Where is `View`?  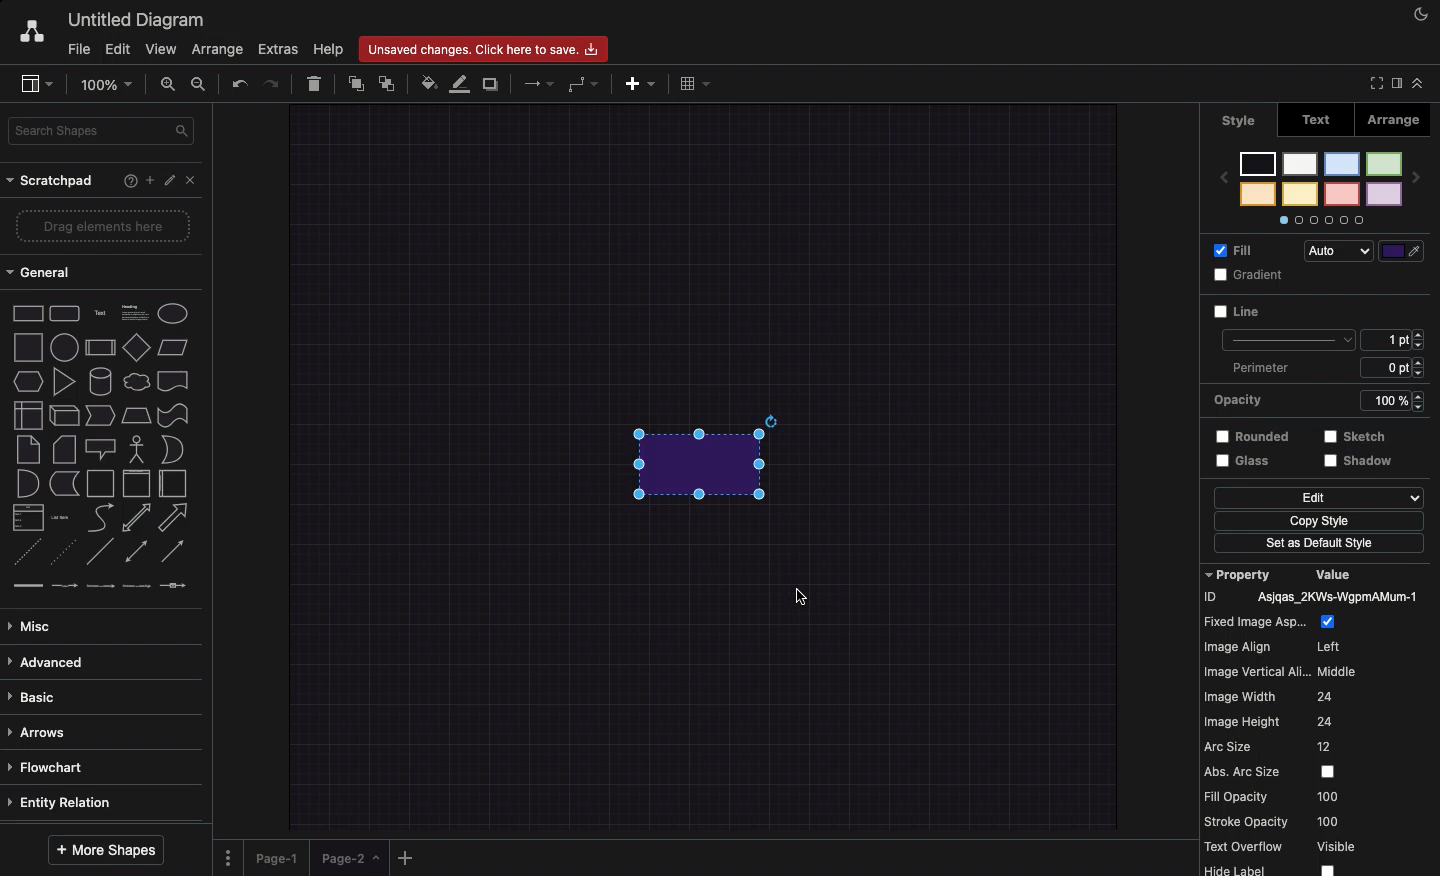 View is located at coordinates (163, 48).